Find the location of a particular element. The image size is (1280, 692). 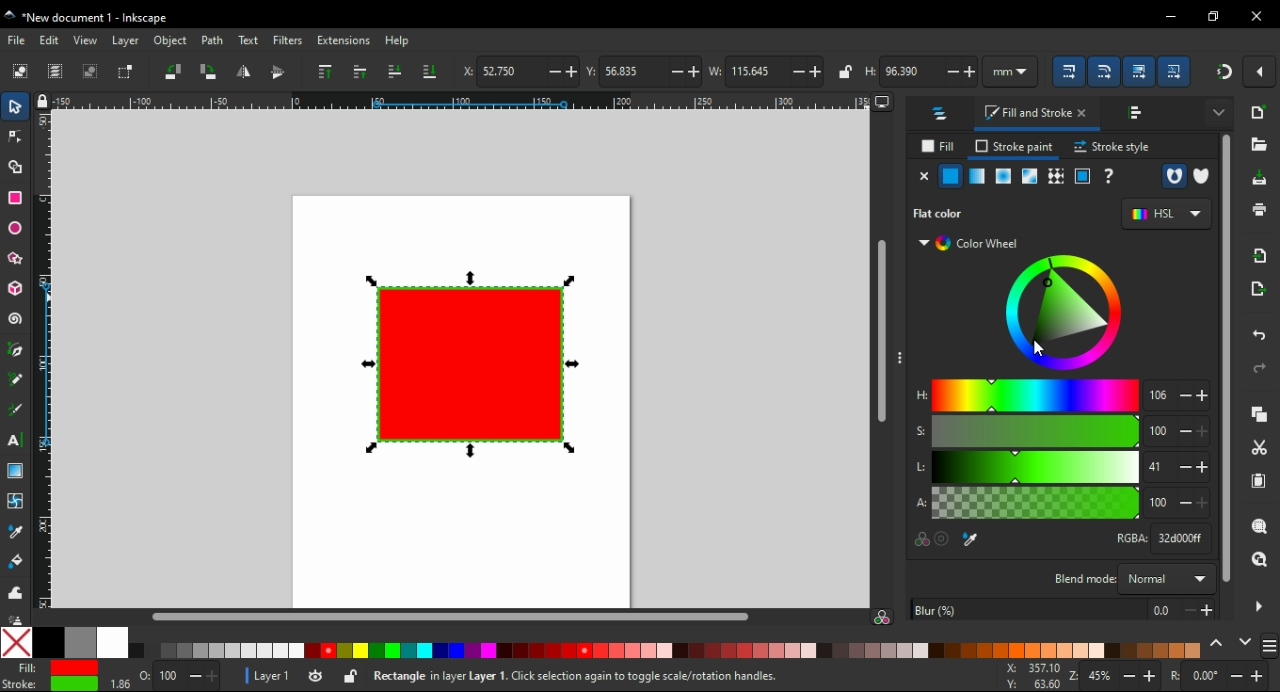

increase/decrease is located at coordinates (684, 72).